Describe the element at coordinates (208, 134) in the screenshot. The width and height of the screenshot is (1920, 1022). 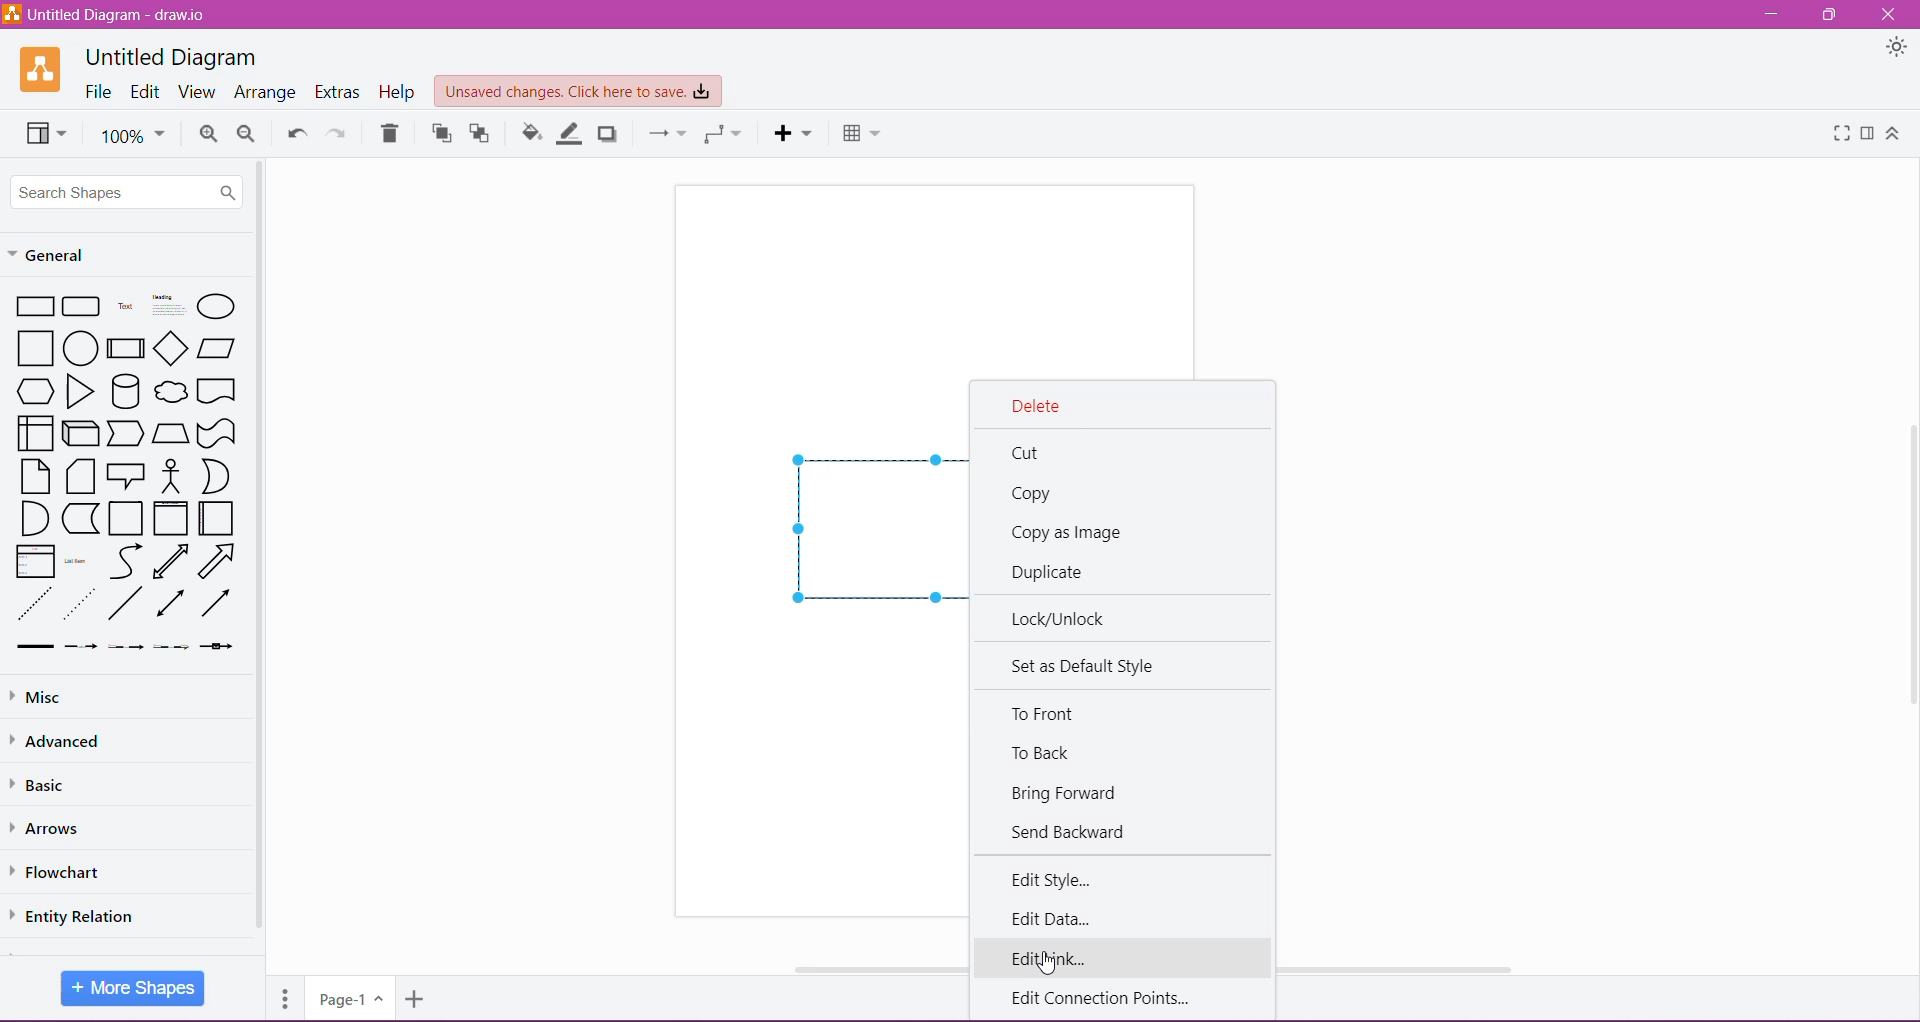
I see `Zoom In` at that location.